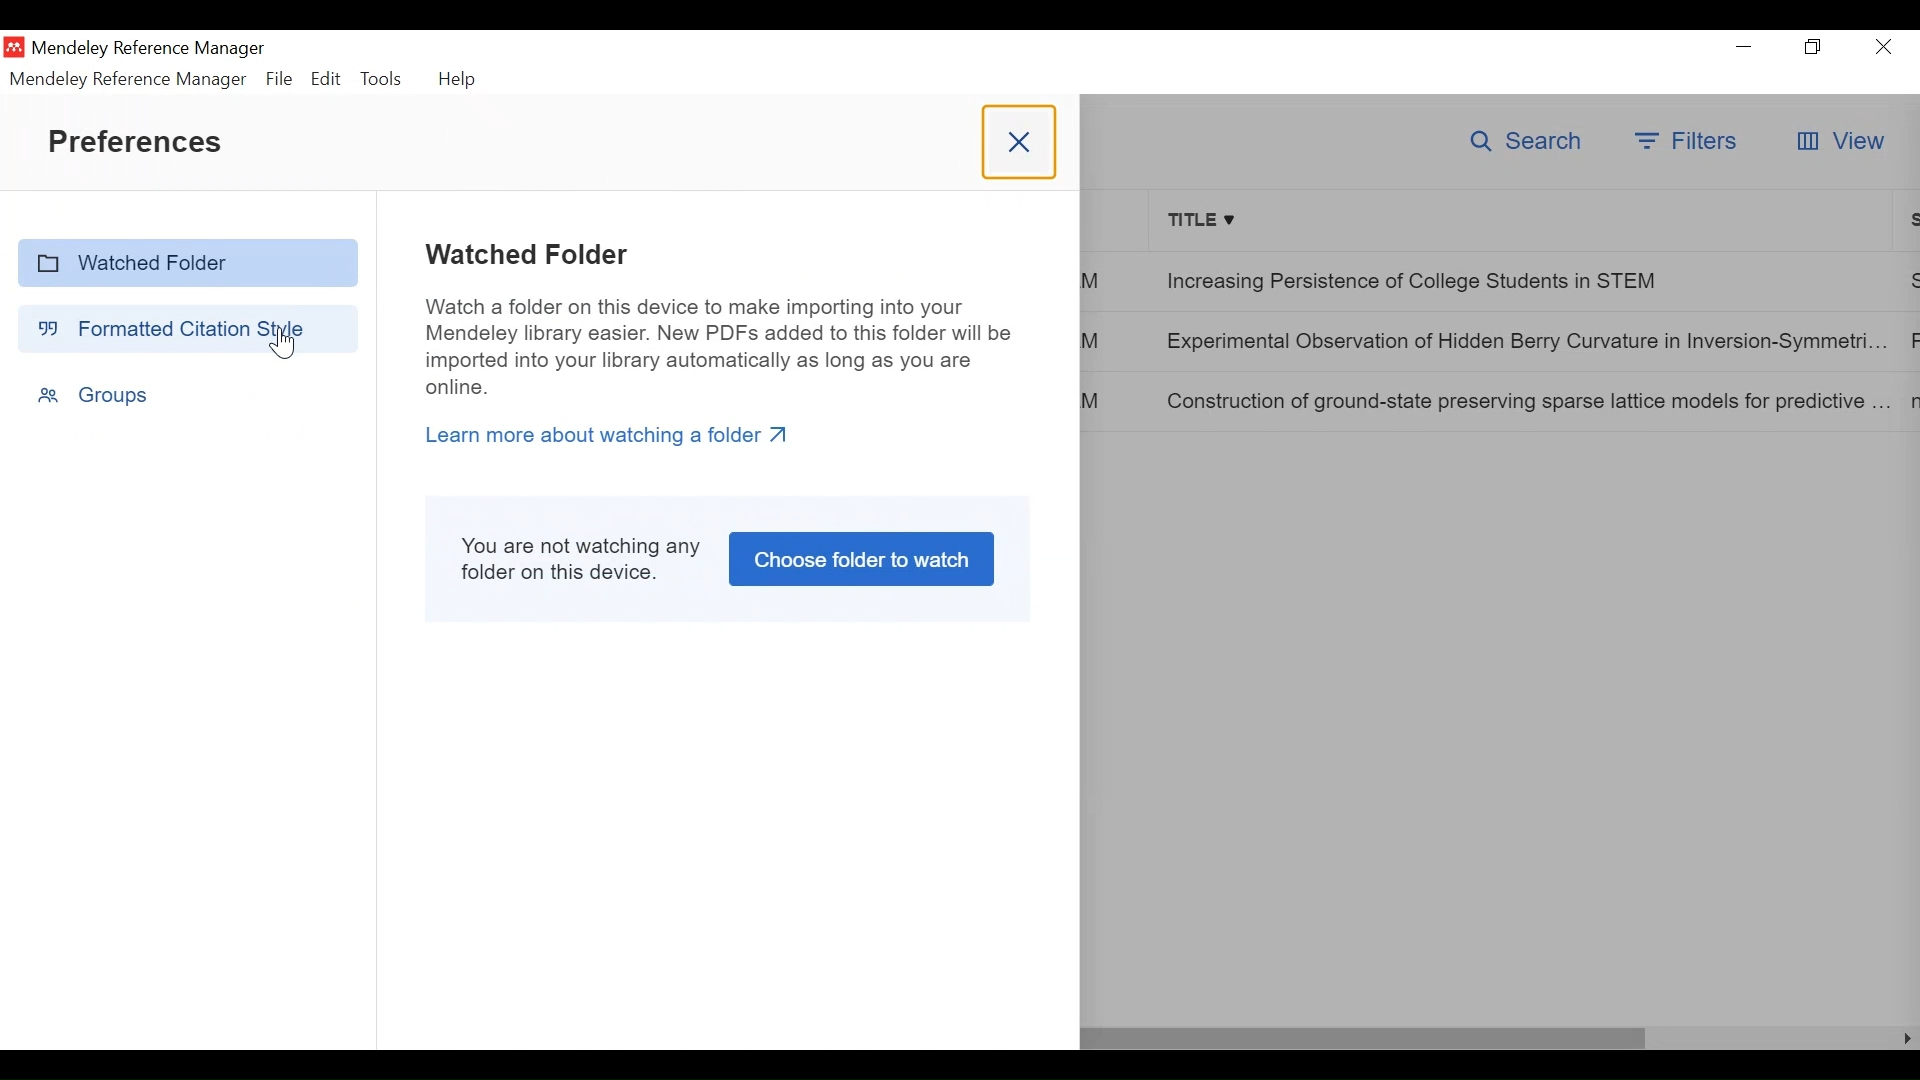 The width and height of the screenshot is (1920, 1080). Describe the element at coordinates (285, 342) in the screenshot. I see `Cursor` at that location.